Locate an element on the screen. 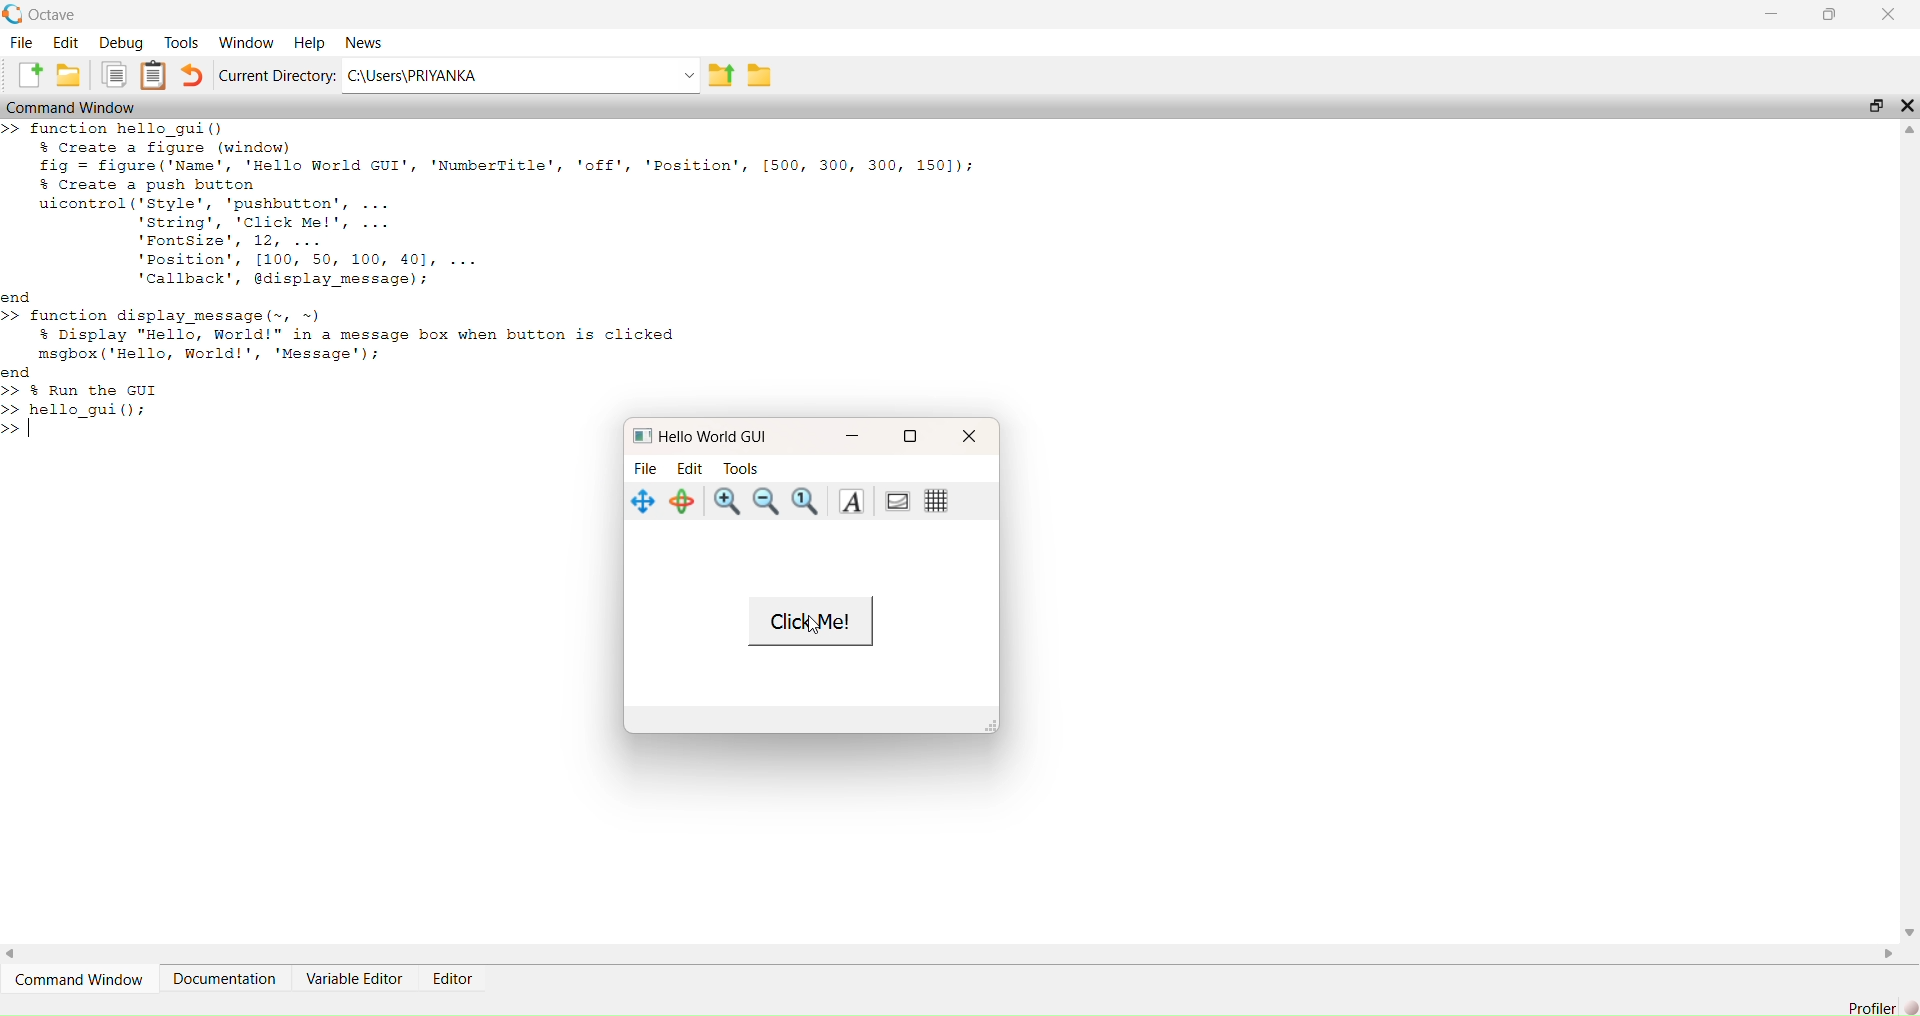 The width and height of the screenshot is (1920, 1016). maximise is located at coordinates (1870, 102).